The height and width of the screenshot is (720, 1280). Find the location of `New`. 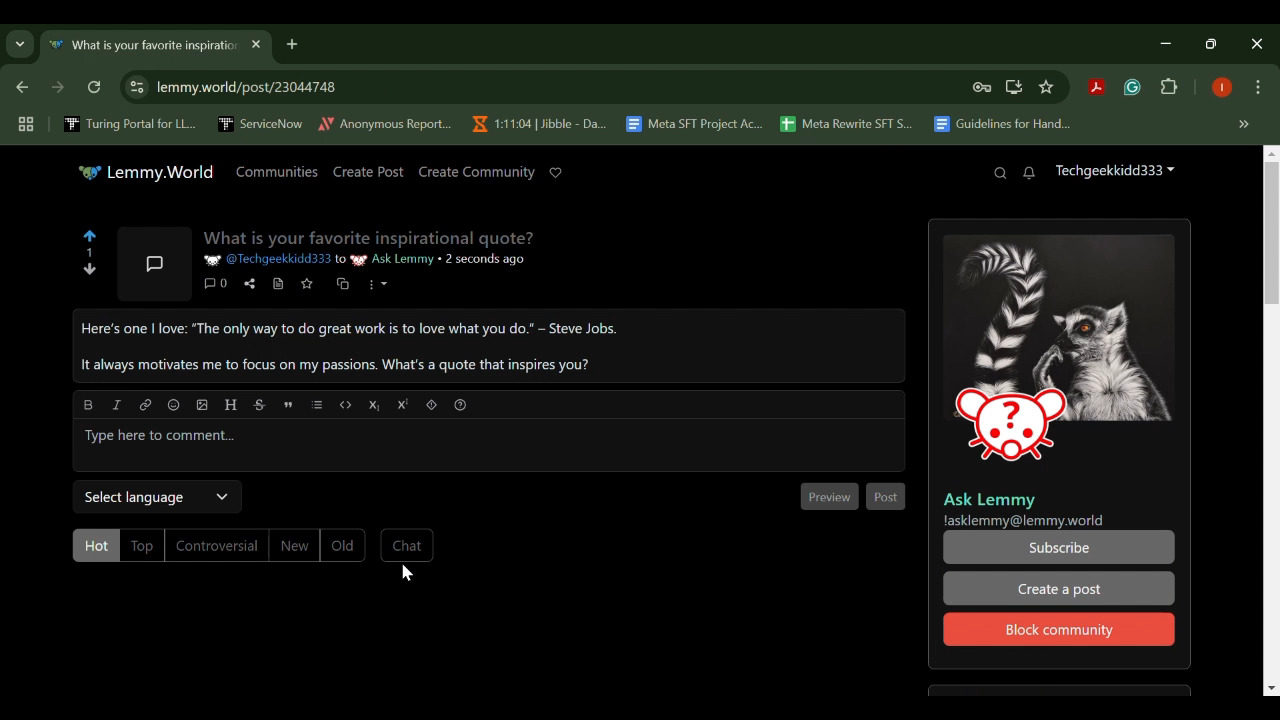

New is located at coordinates (293, 545).